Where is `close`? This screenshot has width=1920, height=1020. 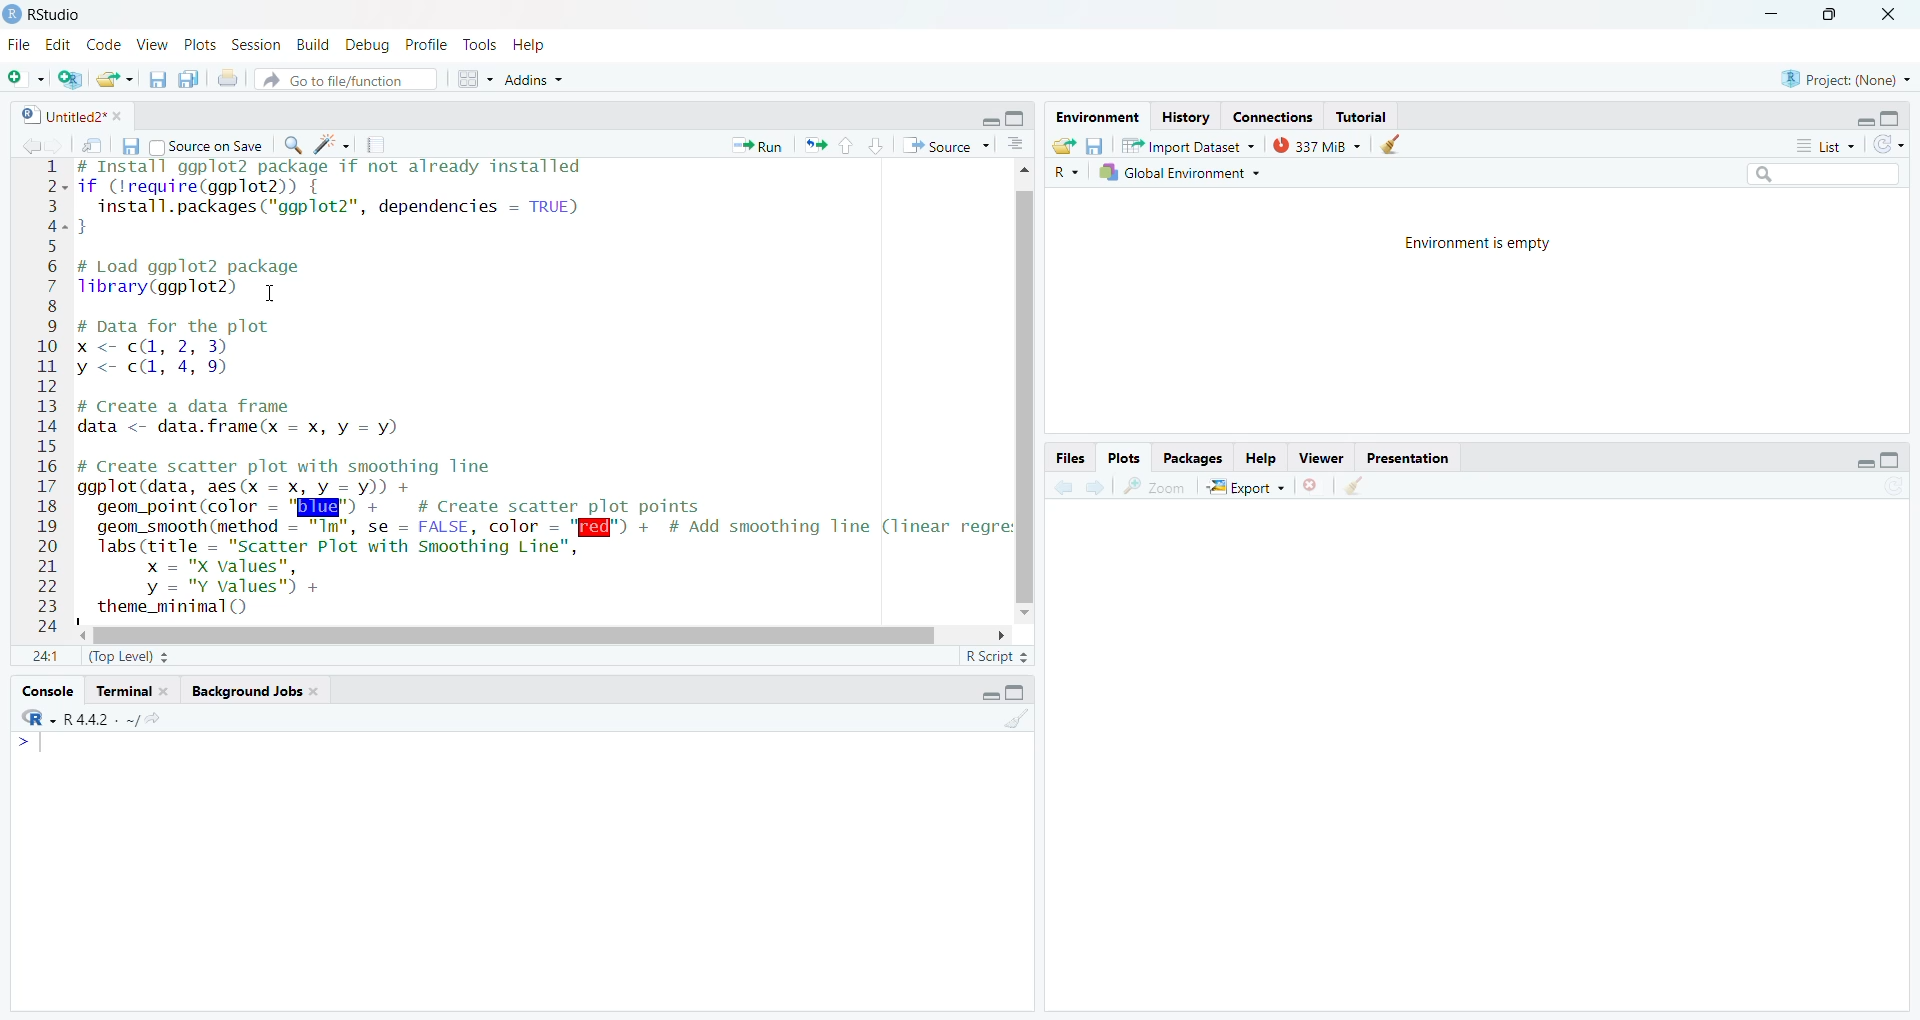
close is located at coordinates (1894, 15).